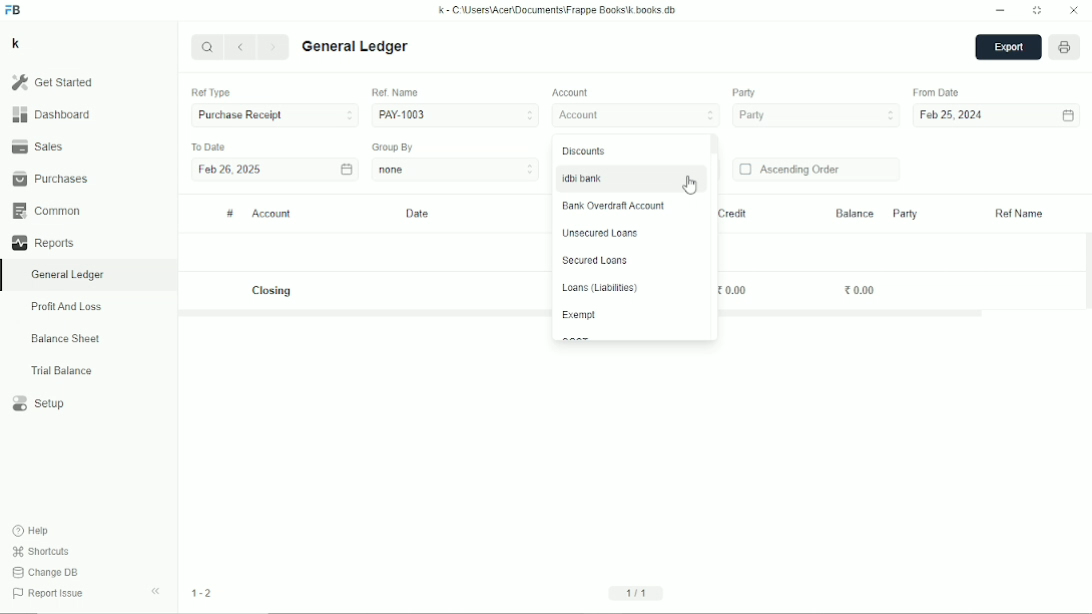 The image size is (1092, 614). I want to click on Toggle between form and full width, so click(1037, 11).